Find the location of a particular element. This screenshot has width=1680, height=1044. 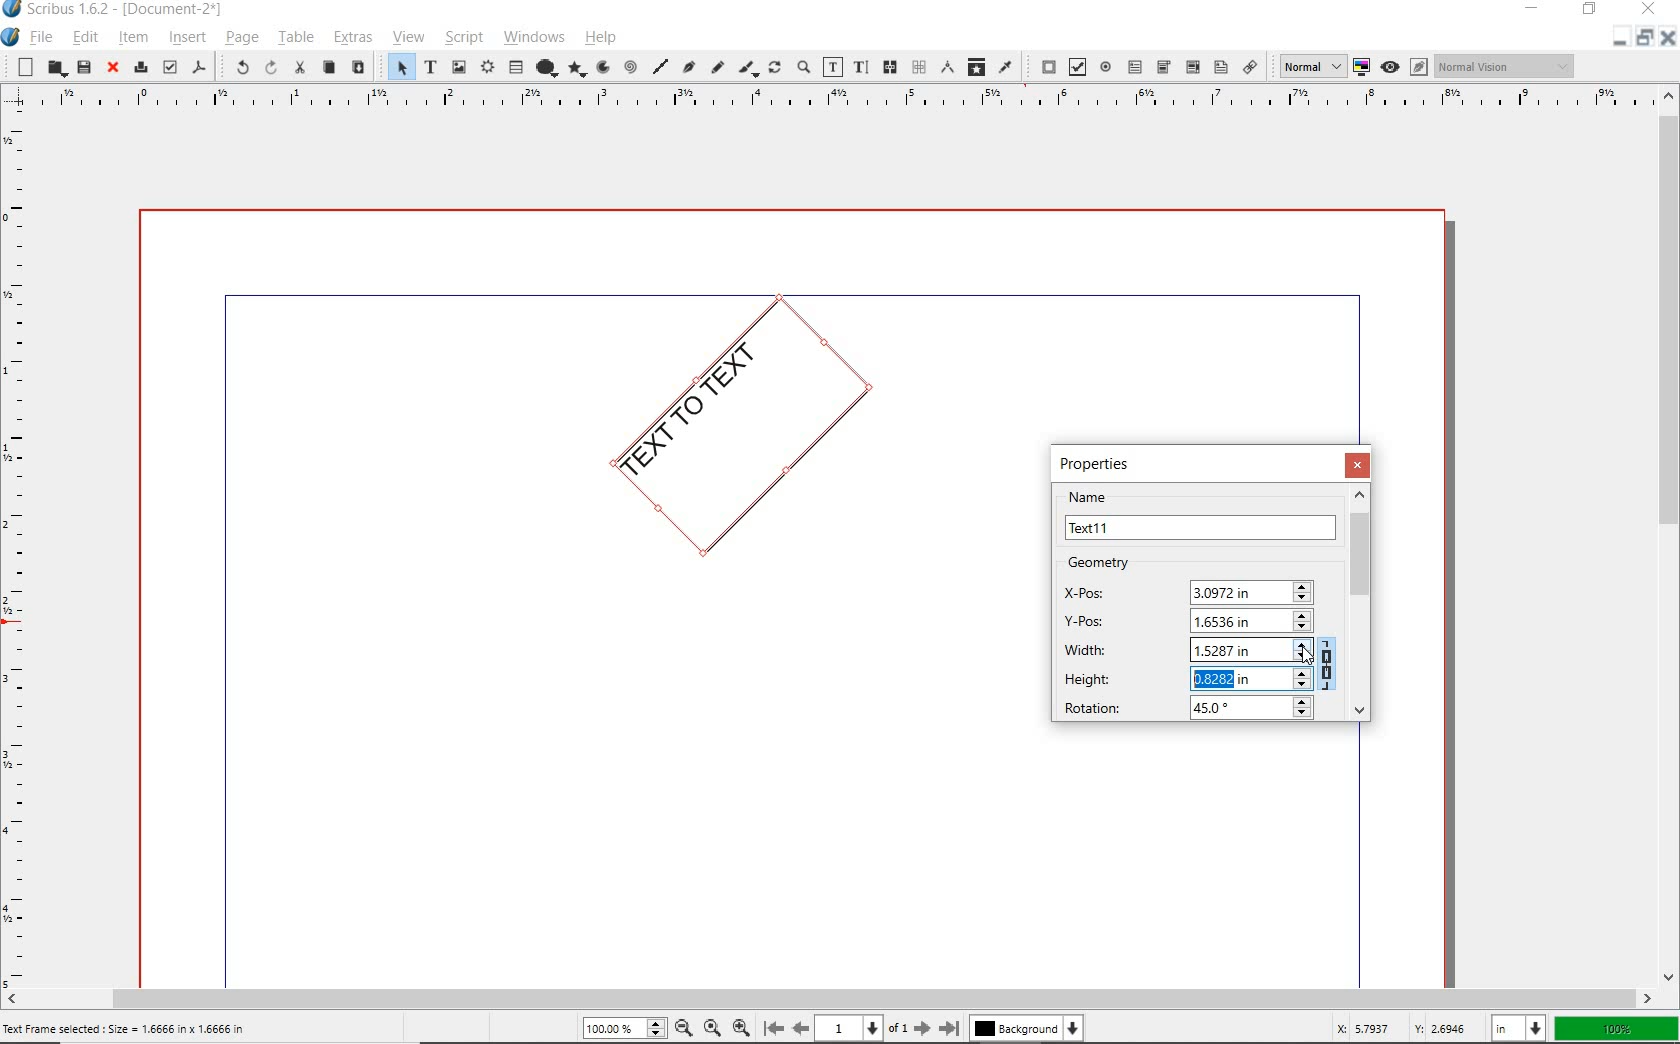

ruler is located at coordinates (20, 555).